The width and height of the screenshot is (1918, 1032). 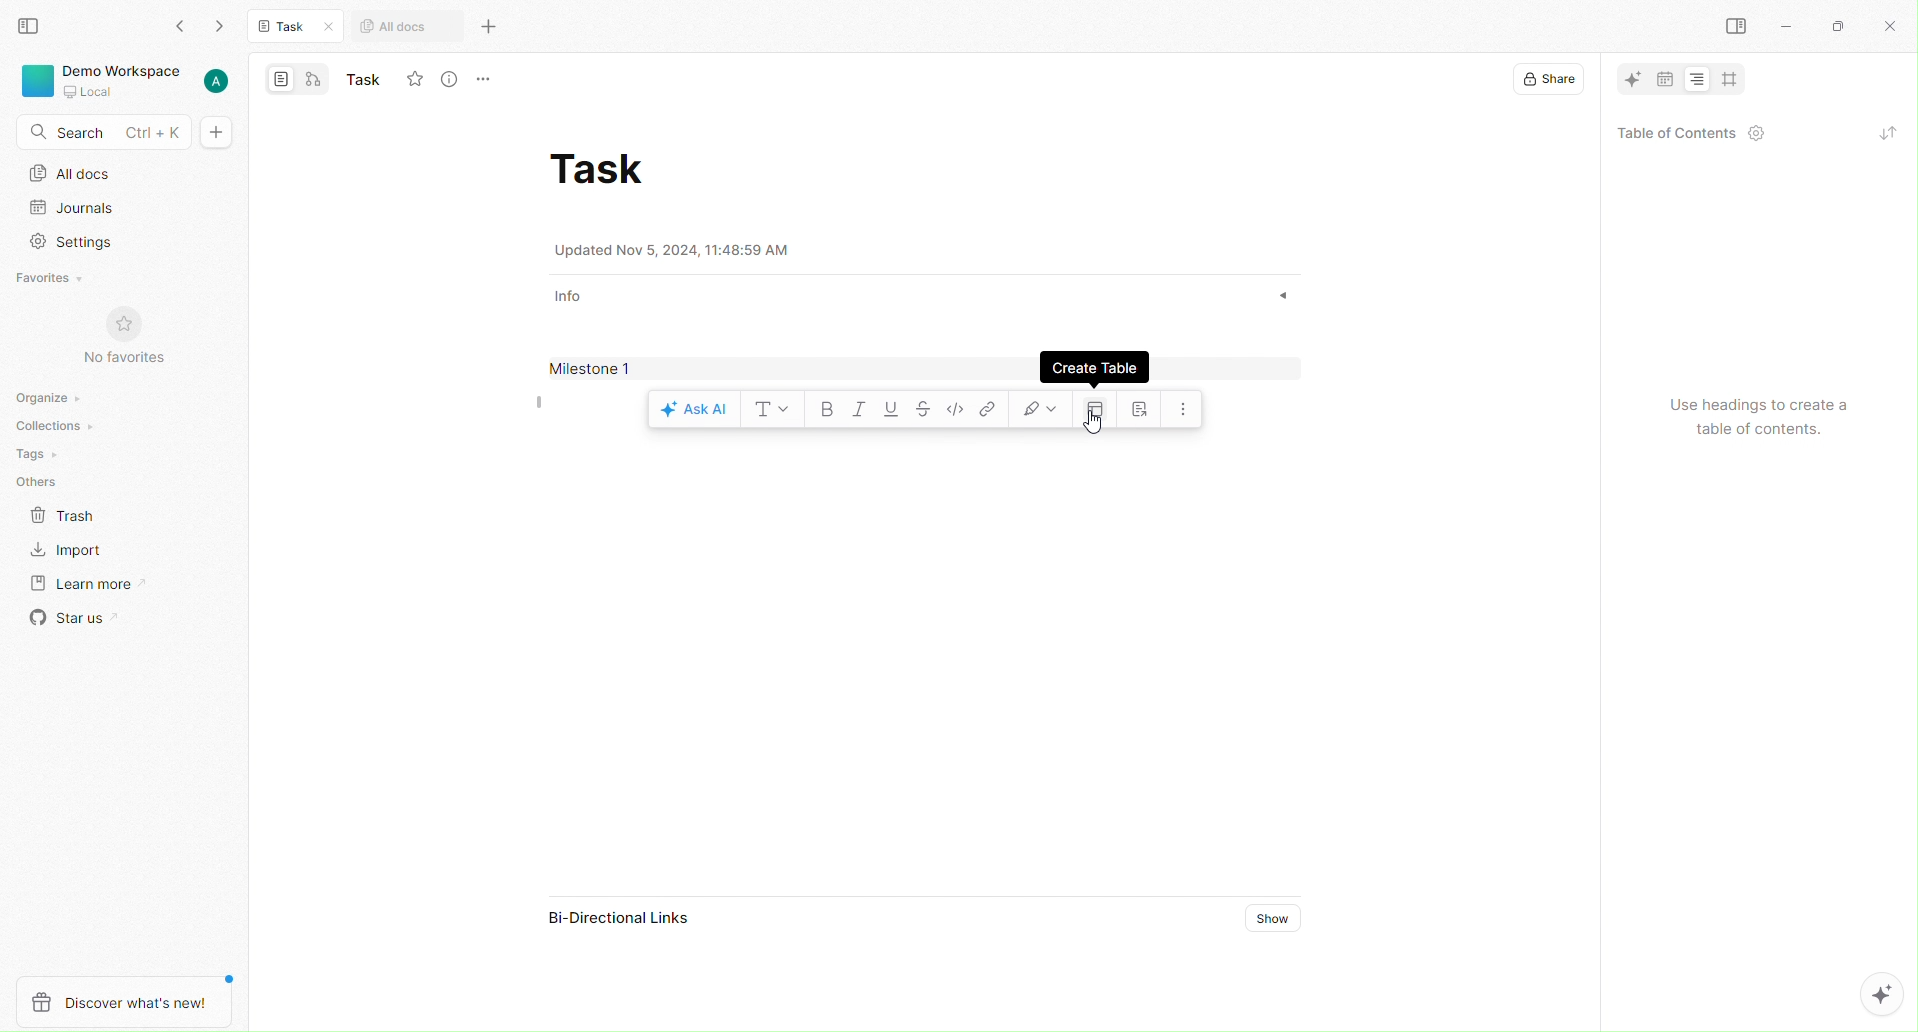 What do you see at coordinates (1548, 80) in the screenshot?
I see `Share` at bounding box center [1548, 80].